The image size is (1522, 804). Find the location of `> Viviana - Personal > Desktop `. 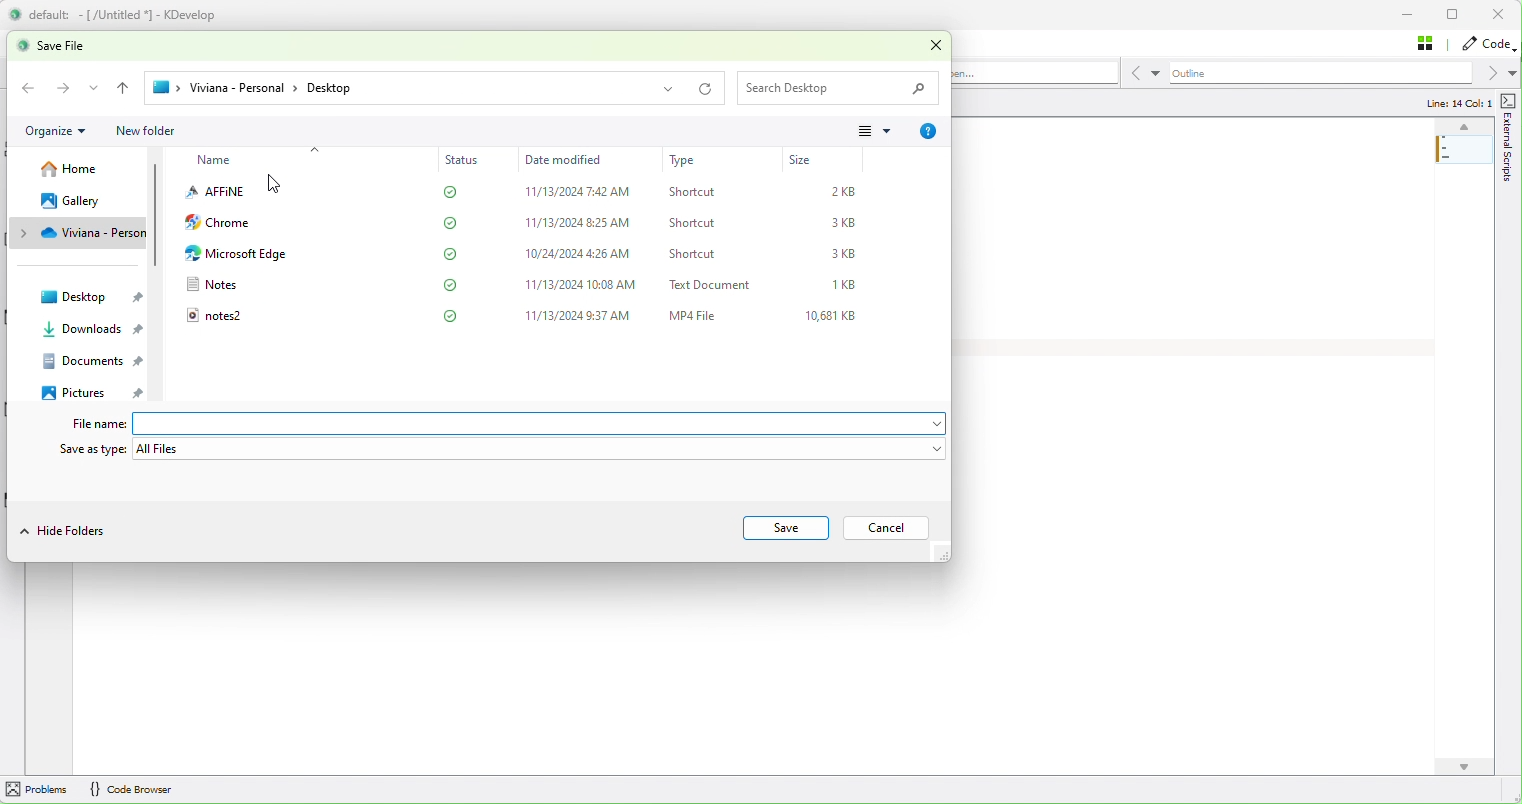

> Viviana - Personal > Desktop  is located at coordinates (413, 89).